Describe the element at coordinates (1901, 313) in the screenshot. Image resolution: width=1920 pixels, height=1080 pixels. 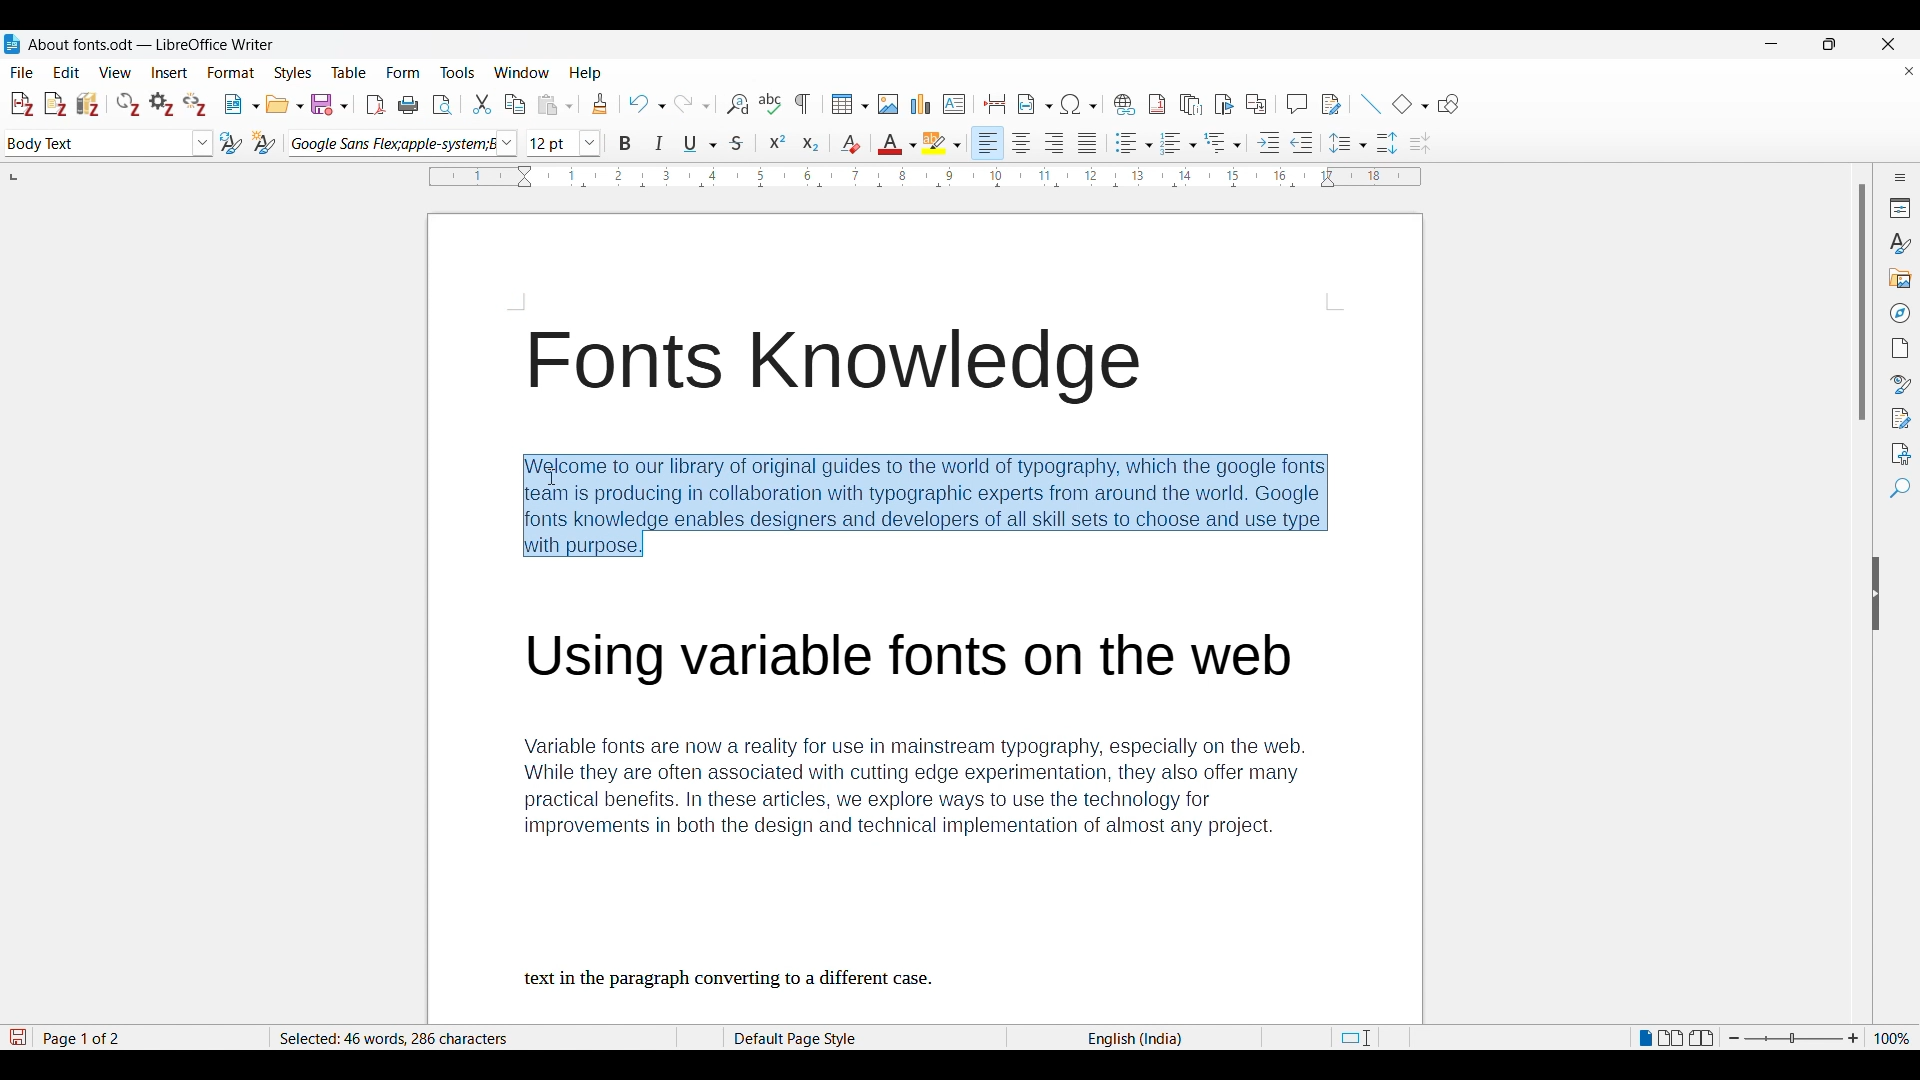
I see `Navigator` at that location.